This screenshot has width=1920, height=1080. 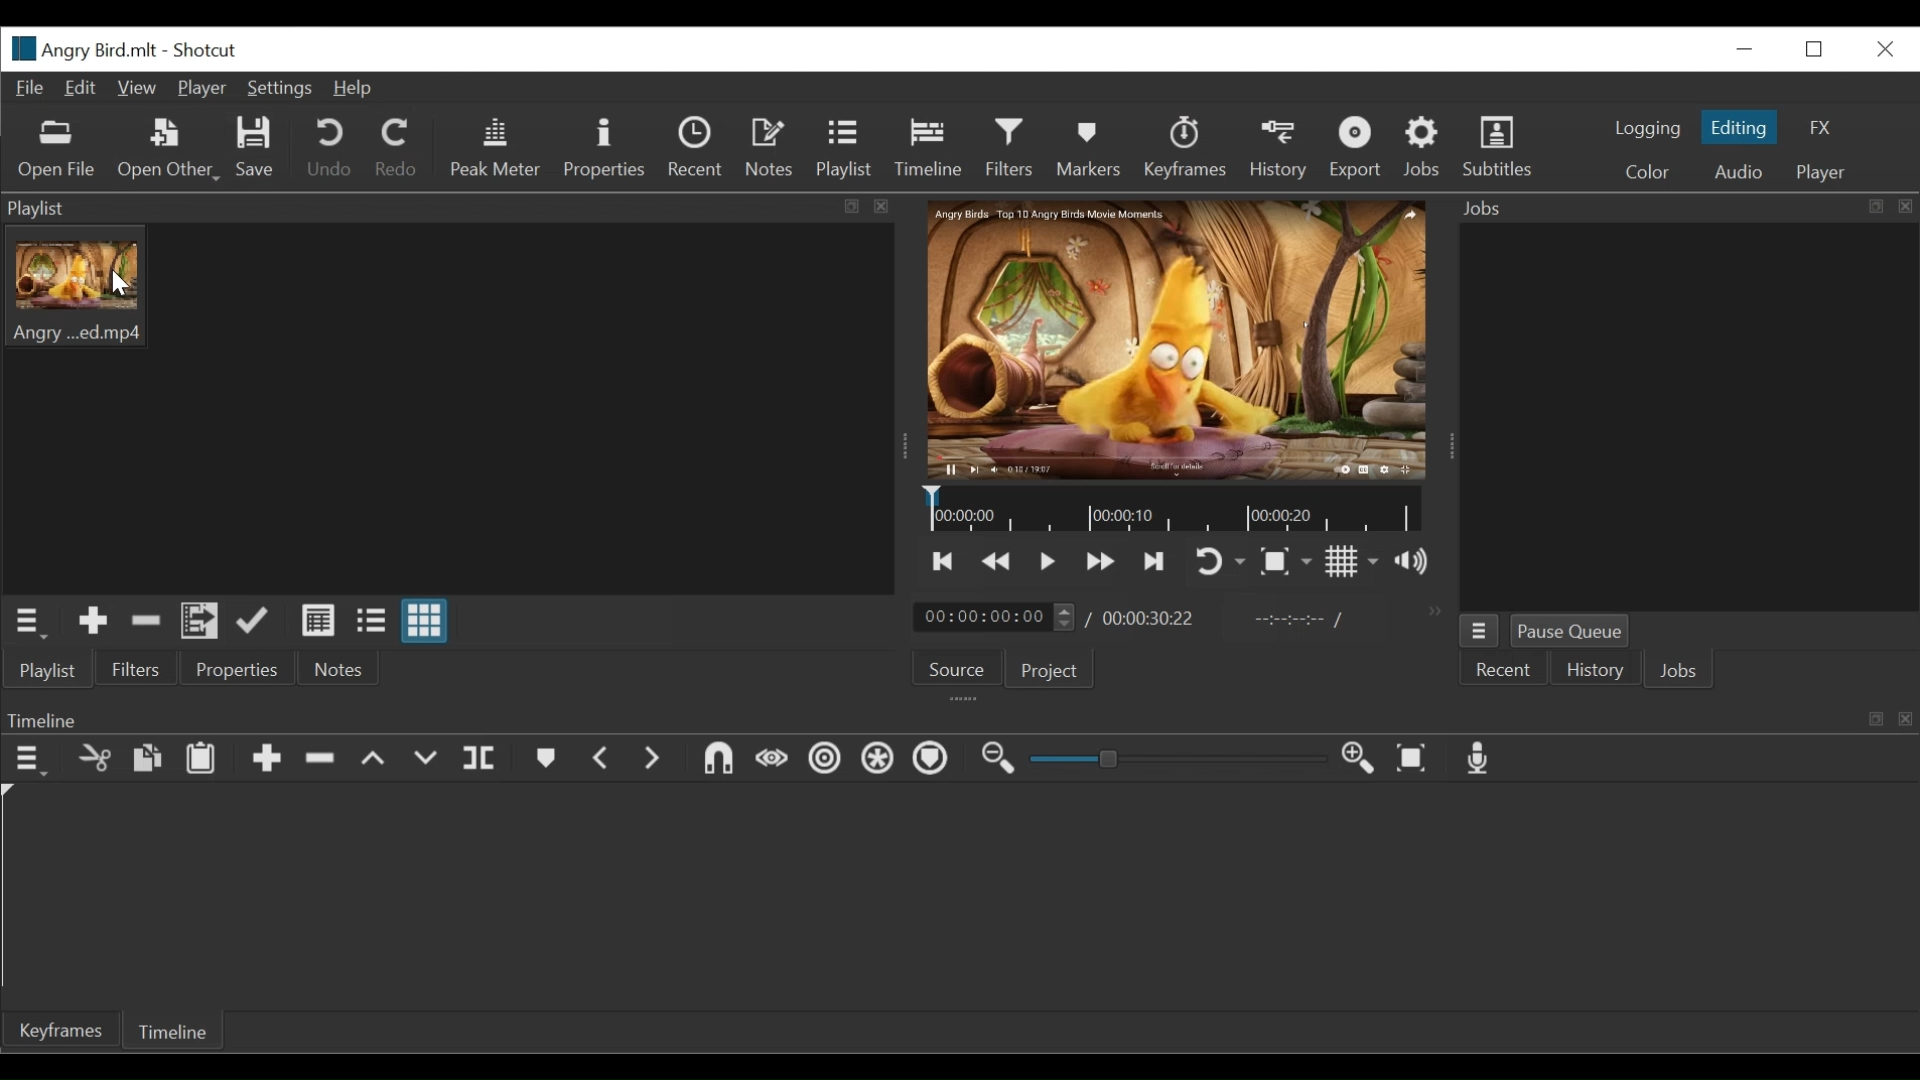 What do you see at coordinates (29, 89) in the screenshot?
I see `File` at bounding box center [29, 89].